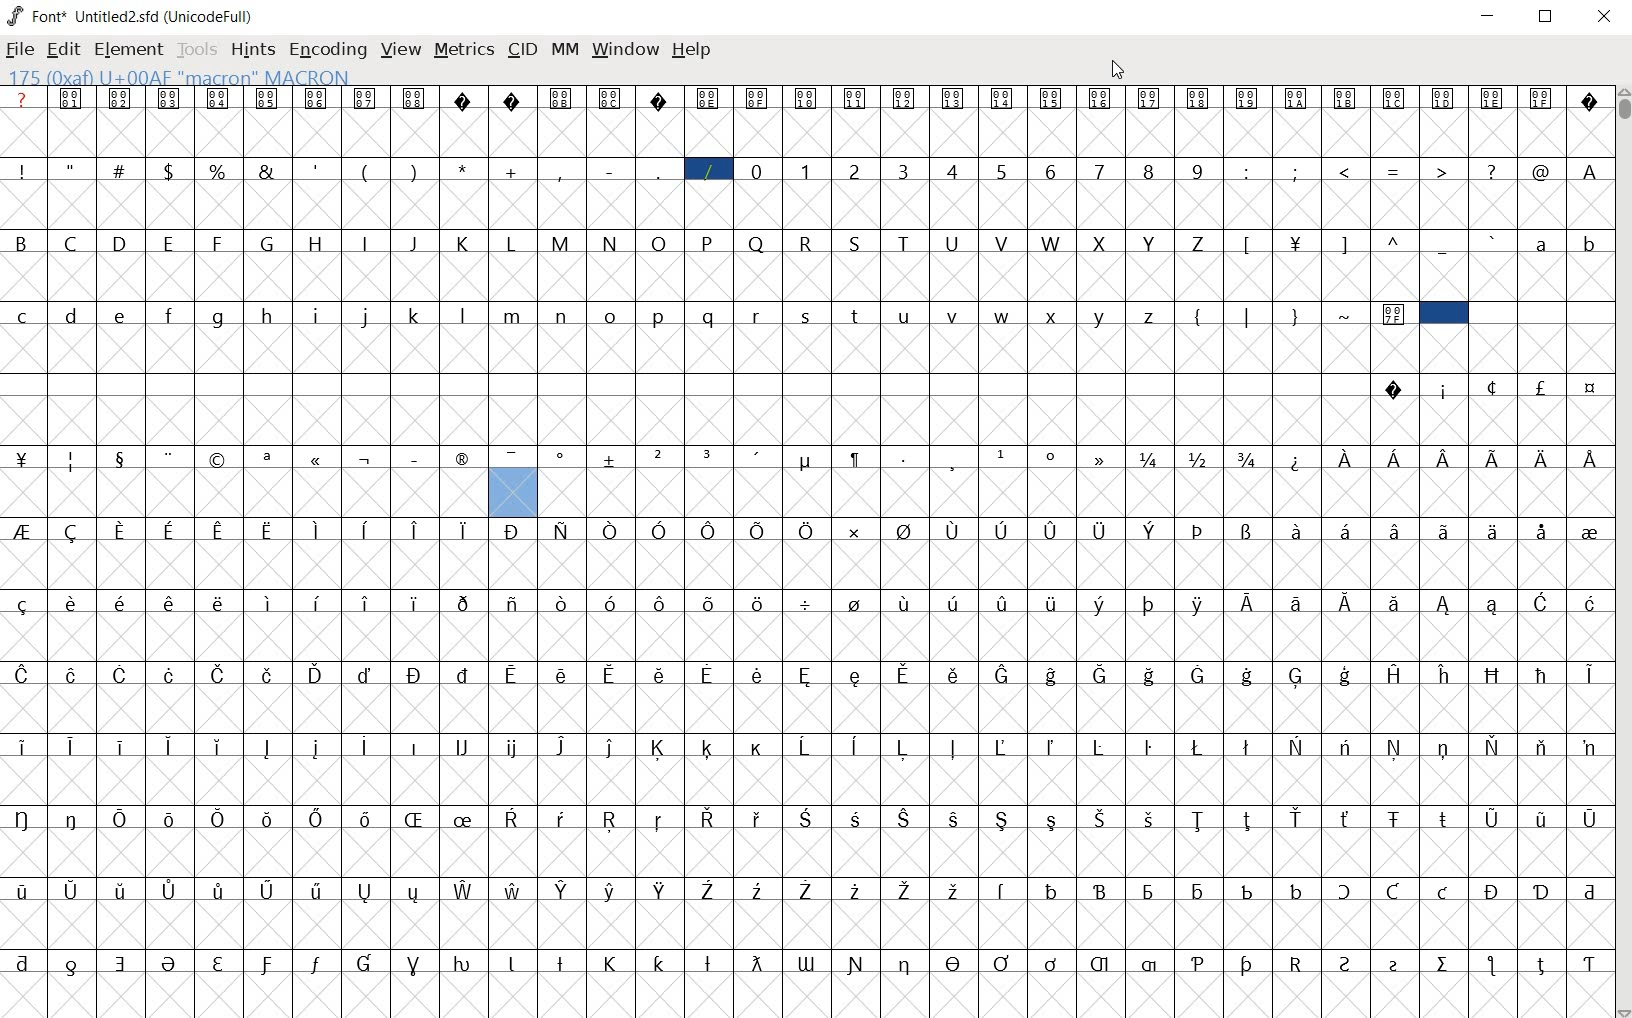 This screenshot has width=1632, height=1018. What do you see at coordinates (513, 601) in the screenshot?
I see `Symbol` at bounding box center [513, 601].